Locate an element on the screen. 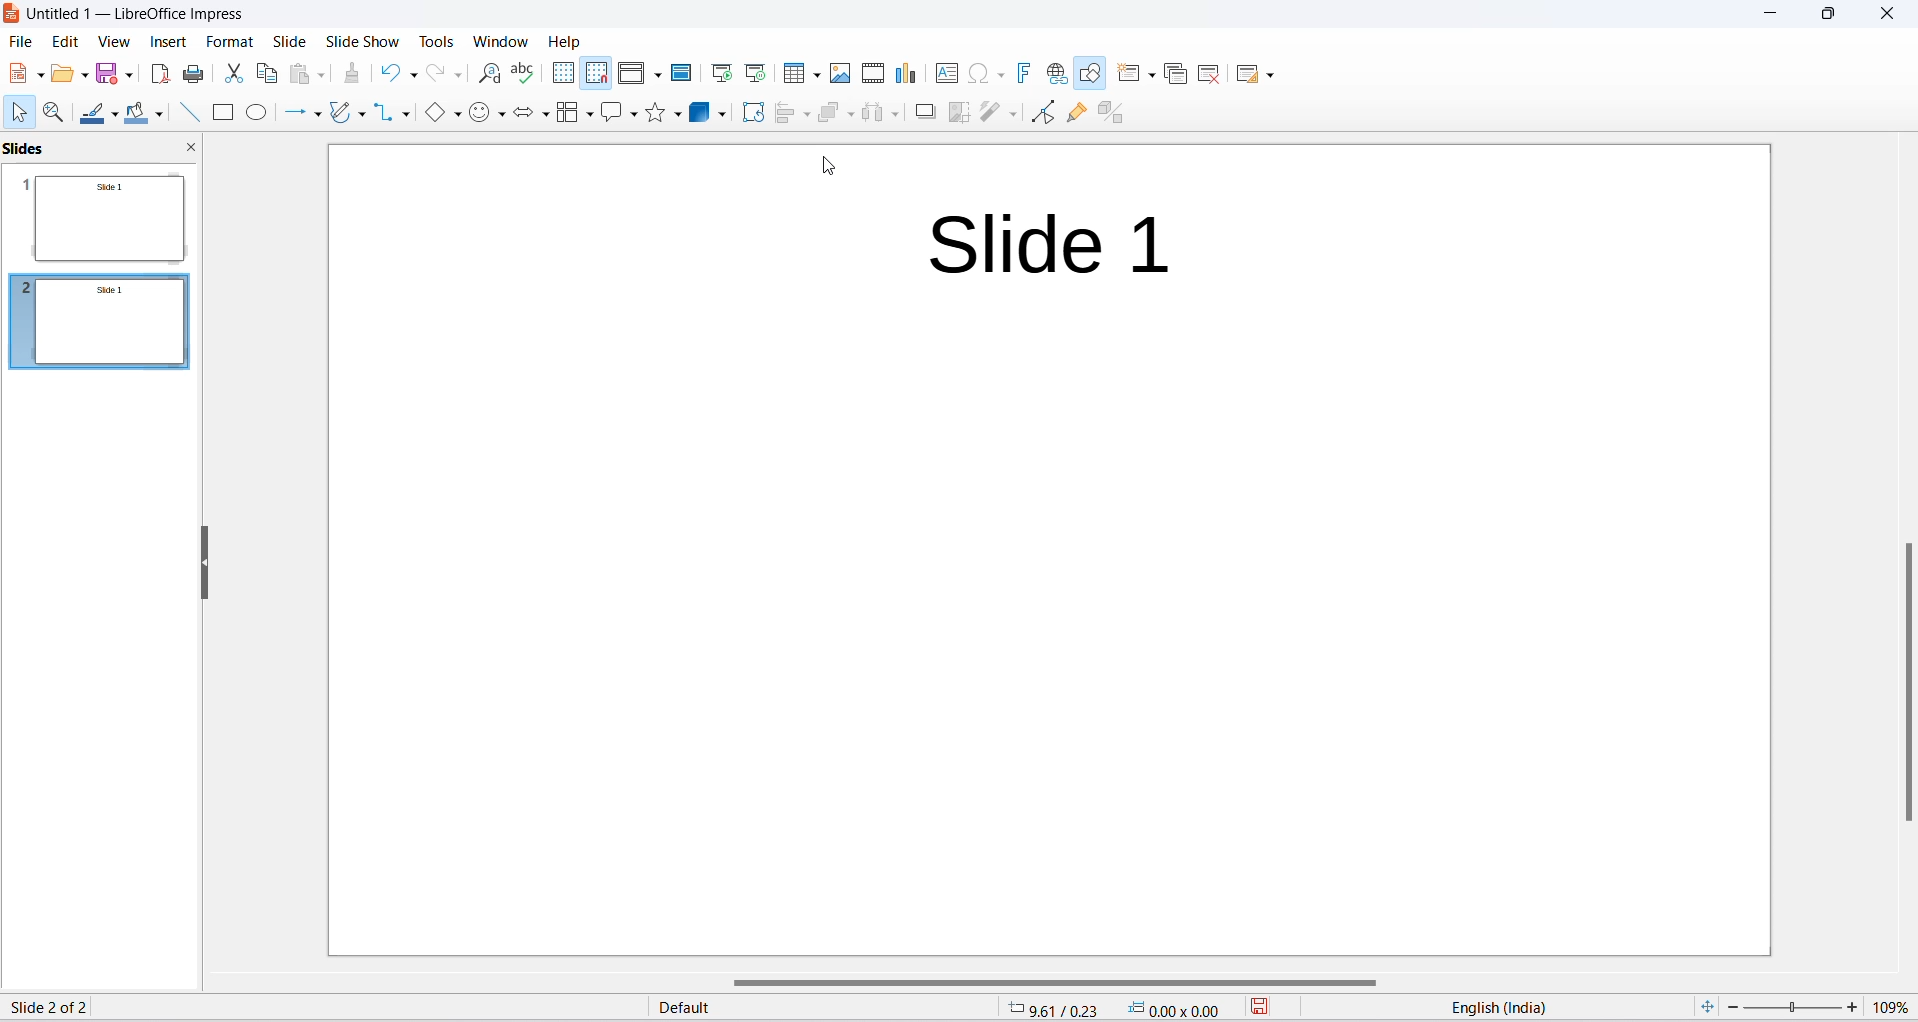 This screenshot has width=1918, height=1022. clone formatting is located at coordinates (351, 77).